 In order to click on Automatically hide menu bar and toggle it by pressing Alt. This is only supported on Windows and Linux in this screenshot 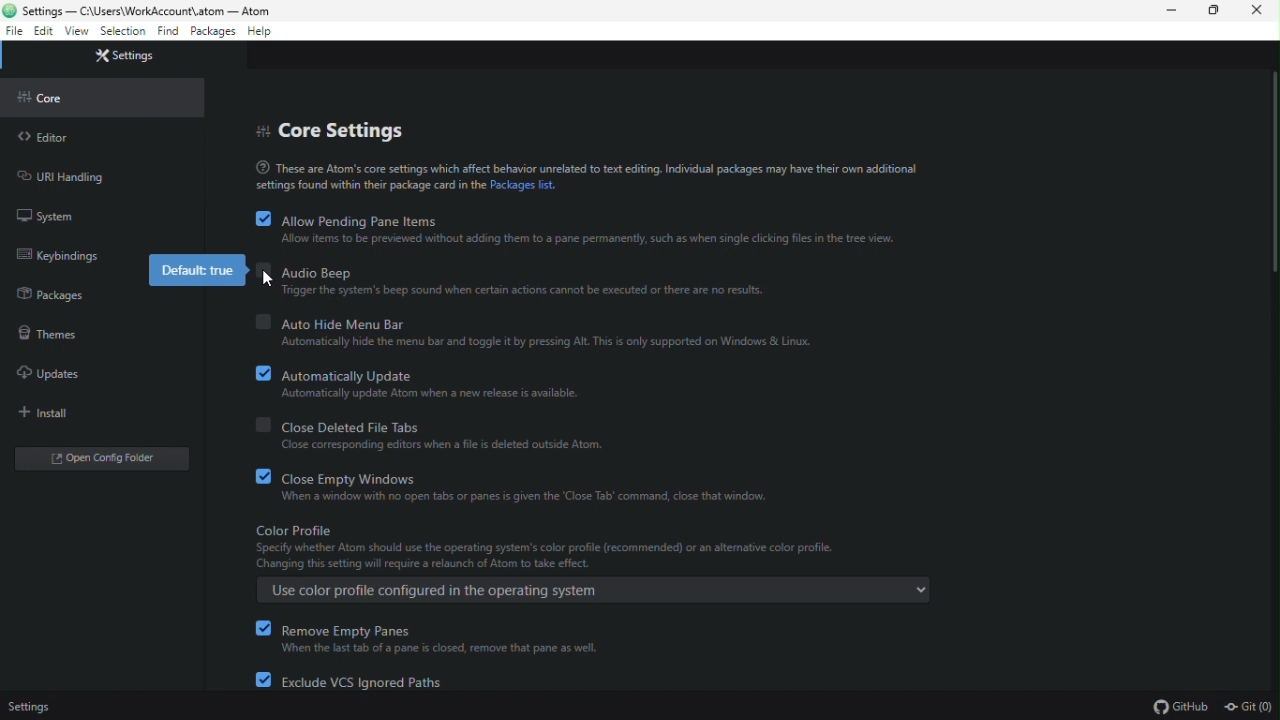, I will do `click(548, 345)`.